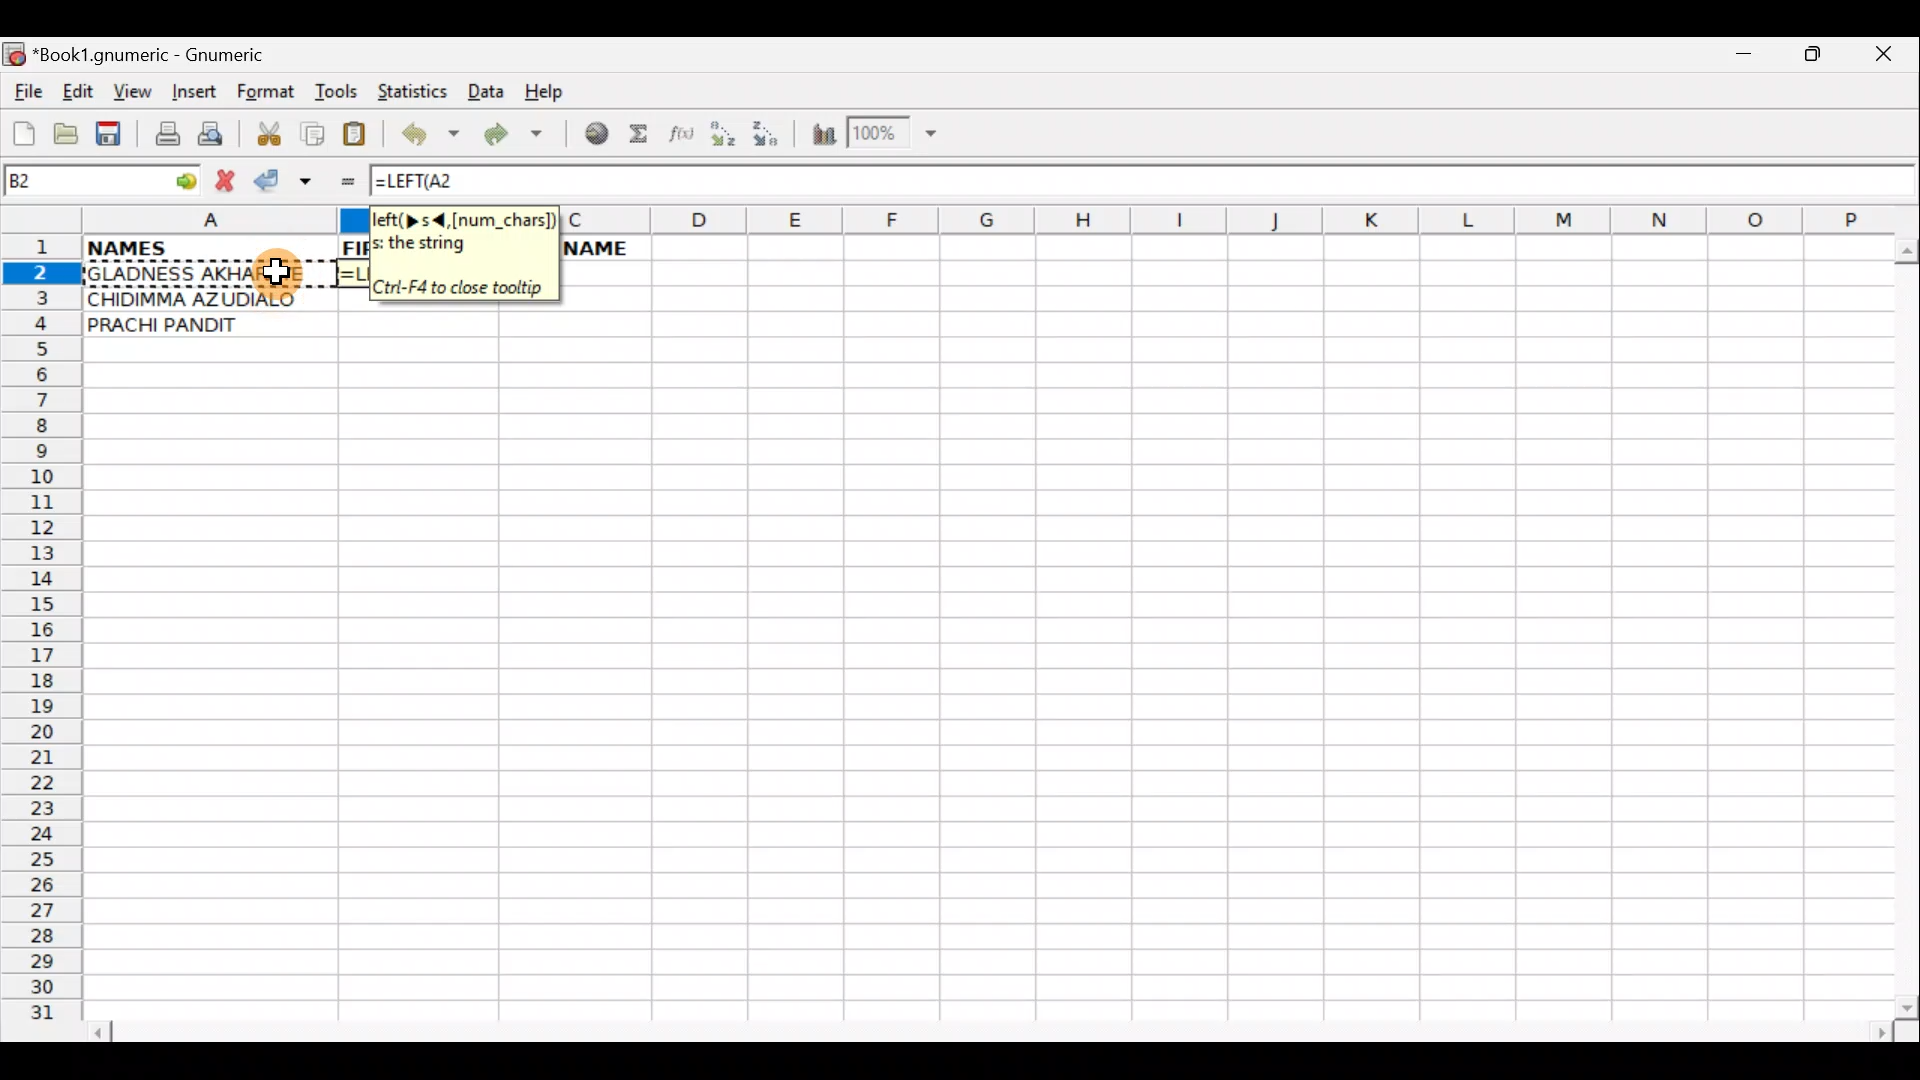 The height and width of the screenshot is (1080, 1920). Describe the element at coordinates (463, 255) in the screenshot. I see `left(>s<, (num,chars) the string. Ctri-F4 to close tooltip.` at that location.